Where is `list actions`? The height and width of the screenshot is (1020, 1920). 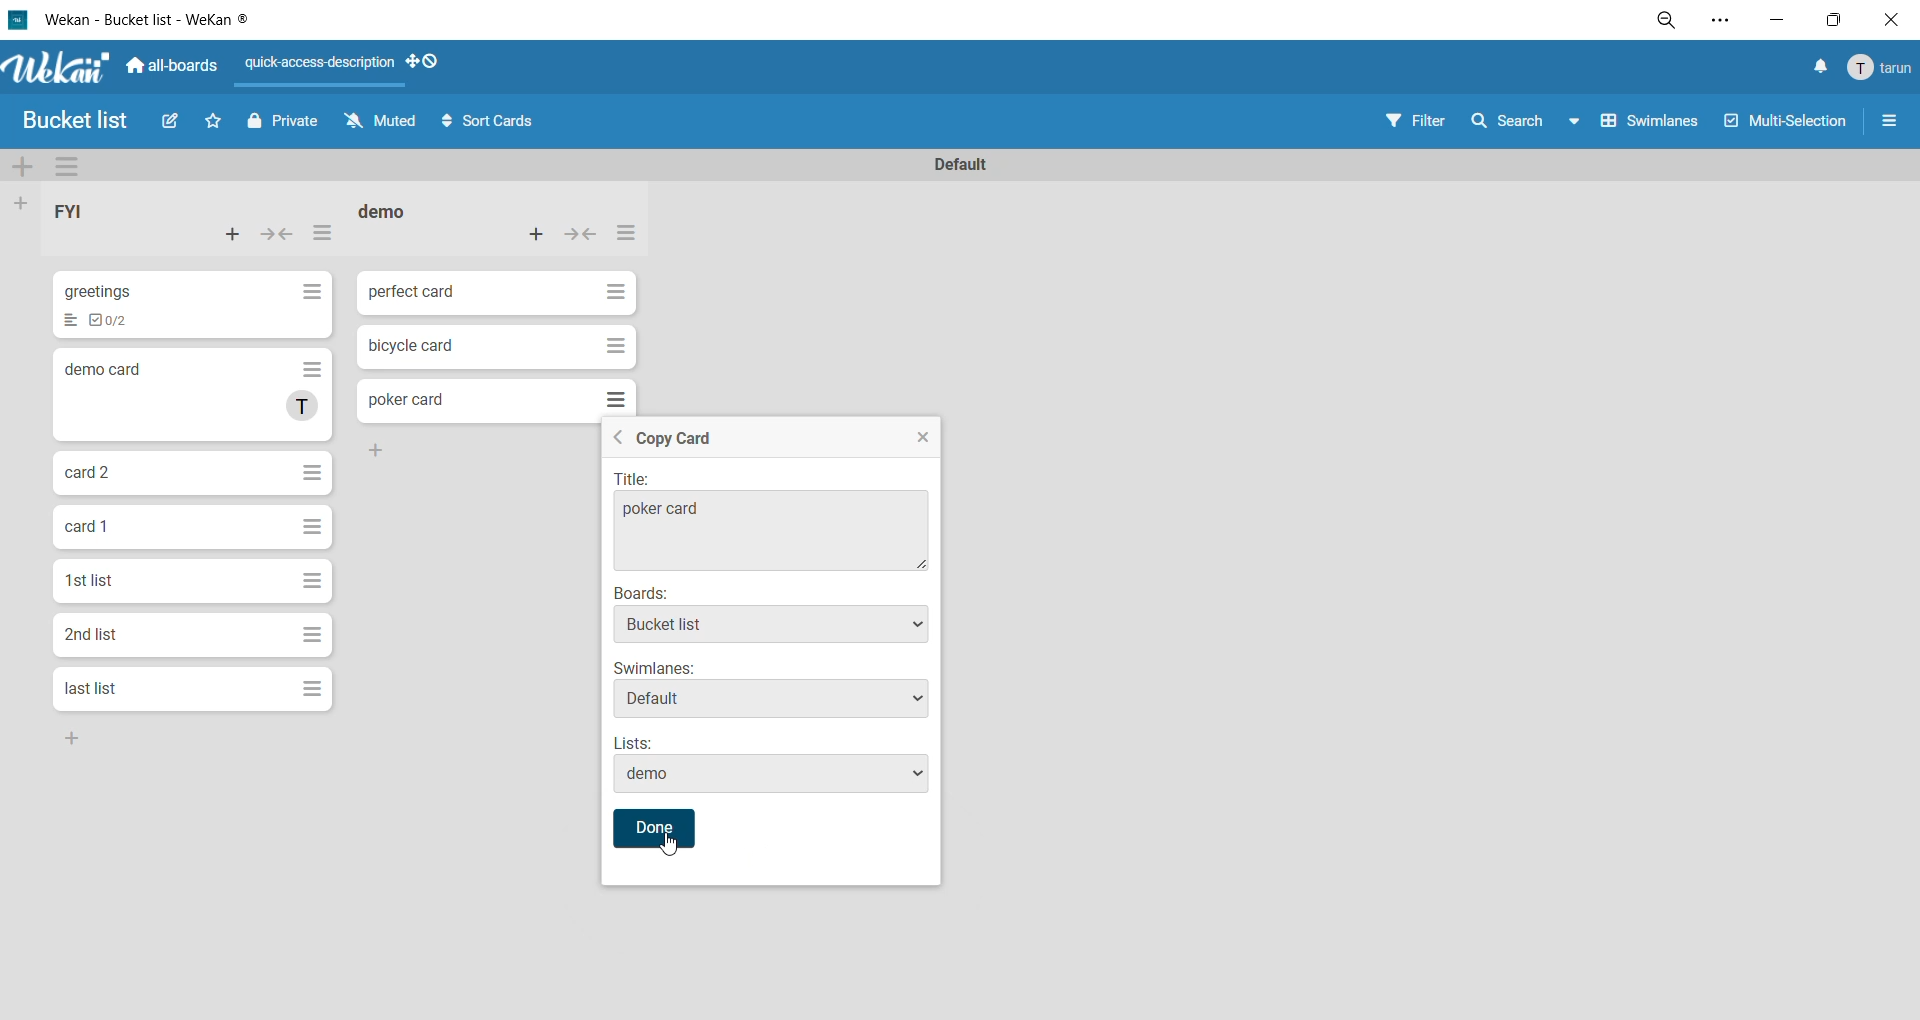 list actions is located at coordinates (623, 235).